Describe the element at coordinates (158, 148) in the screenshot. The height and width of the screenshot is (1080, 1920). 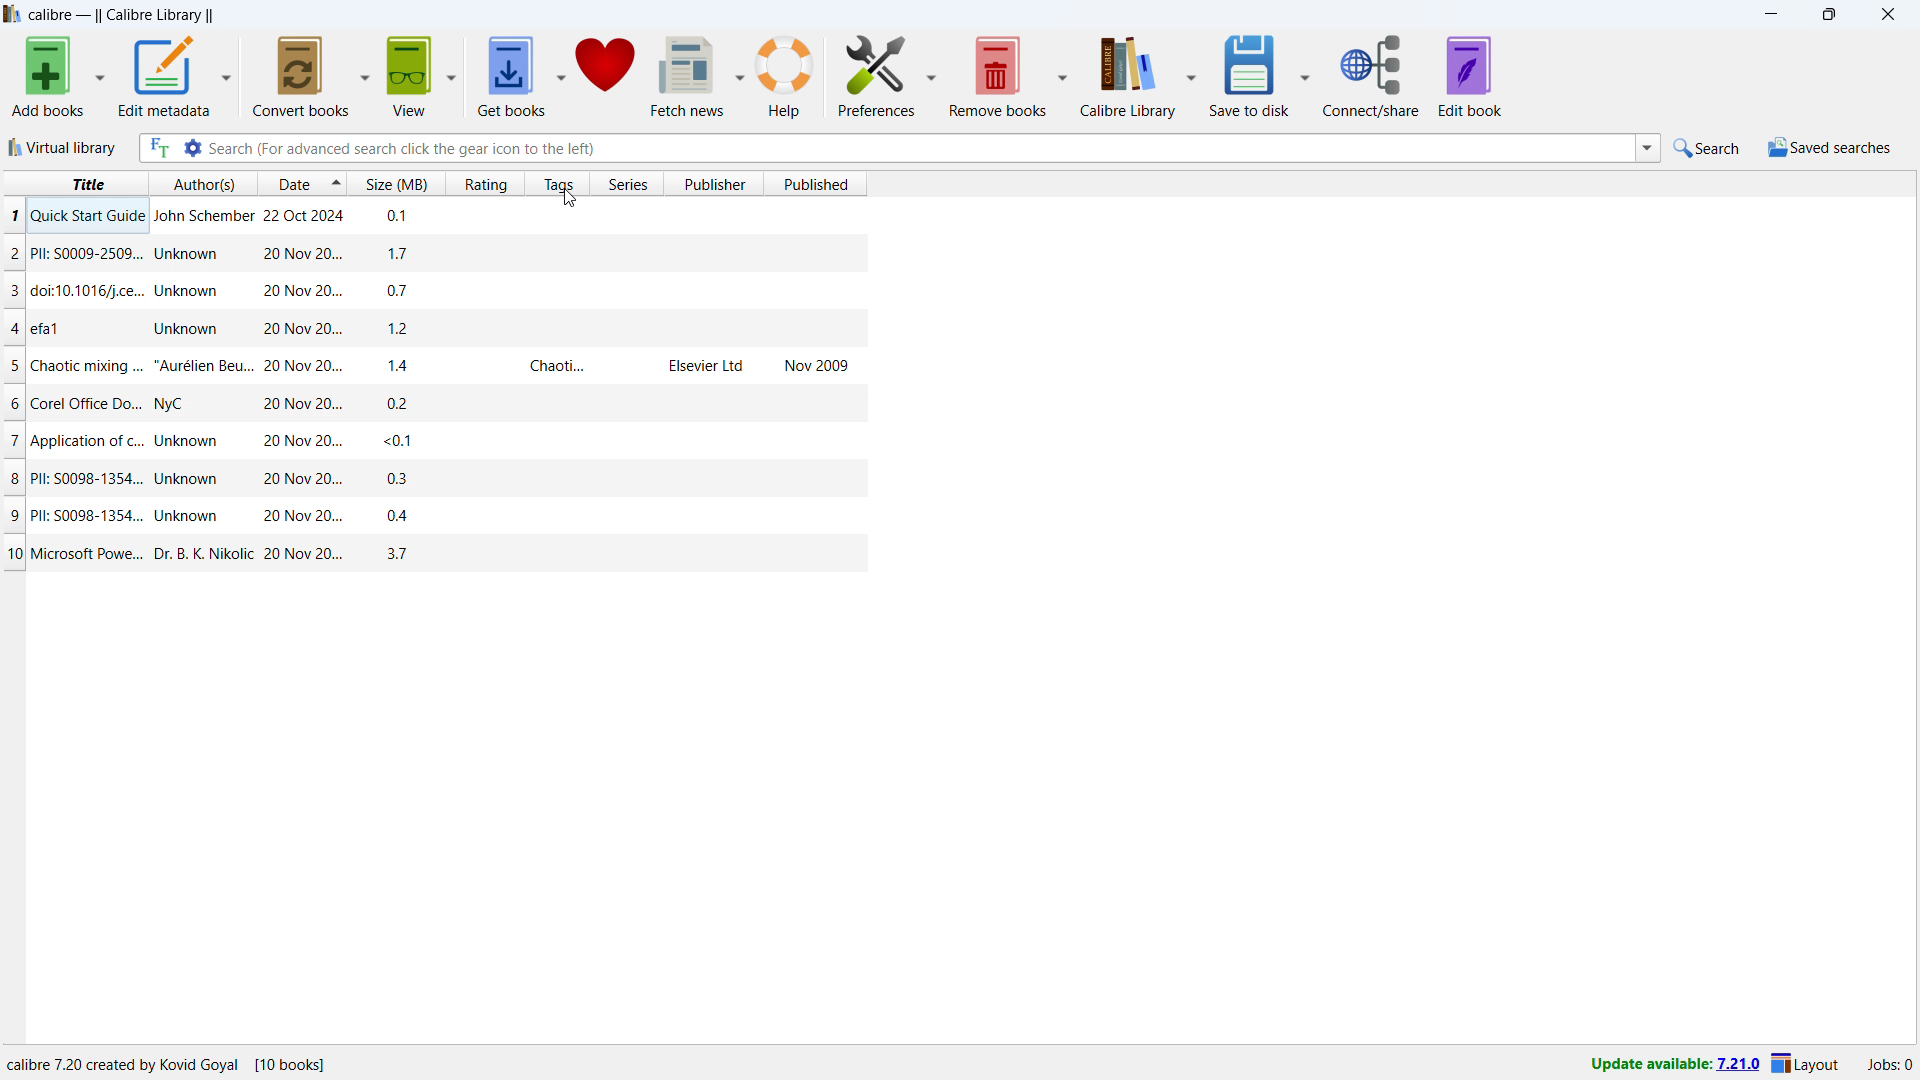
I see `full text search` at that location.